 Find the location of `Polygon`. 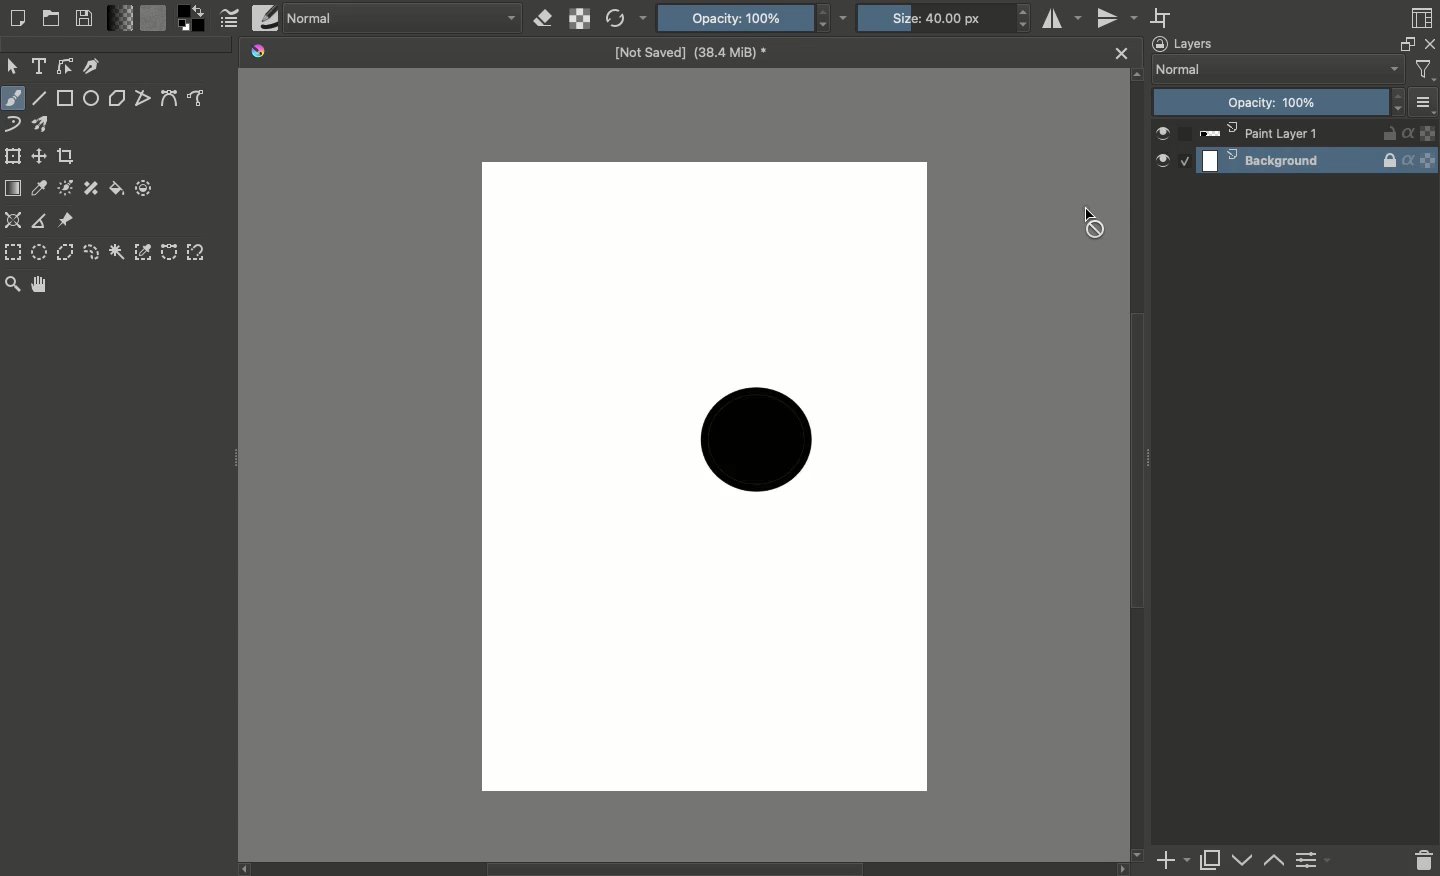

Polygon is located at coordinates (119, 97).